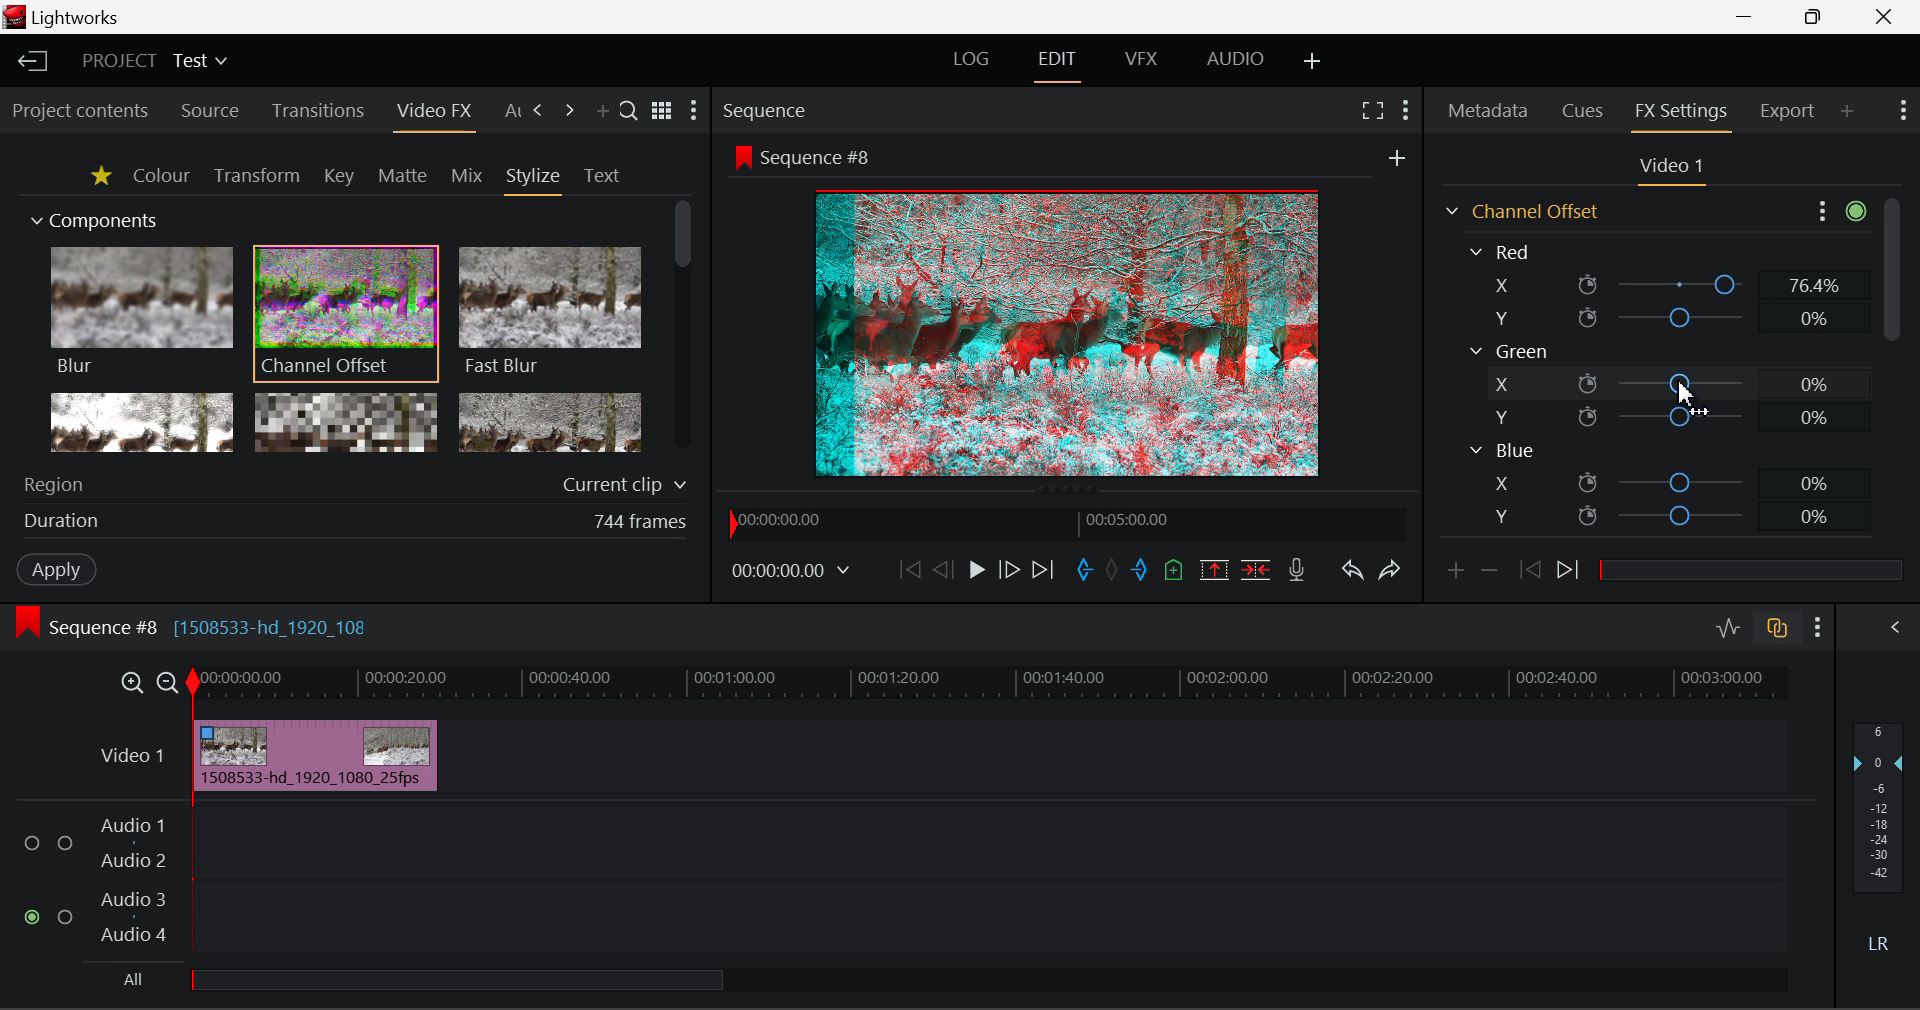 The image size is (1920, 1010). Describe the element at coordinates (139, 421) in the screenshot. I see `Glow` at that location.